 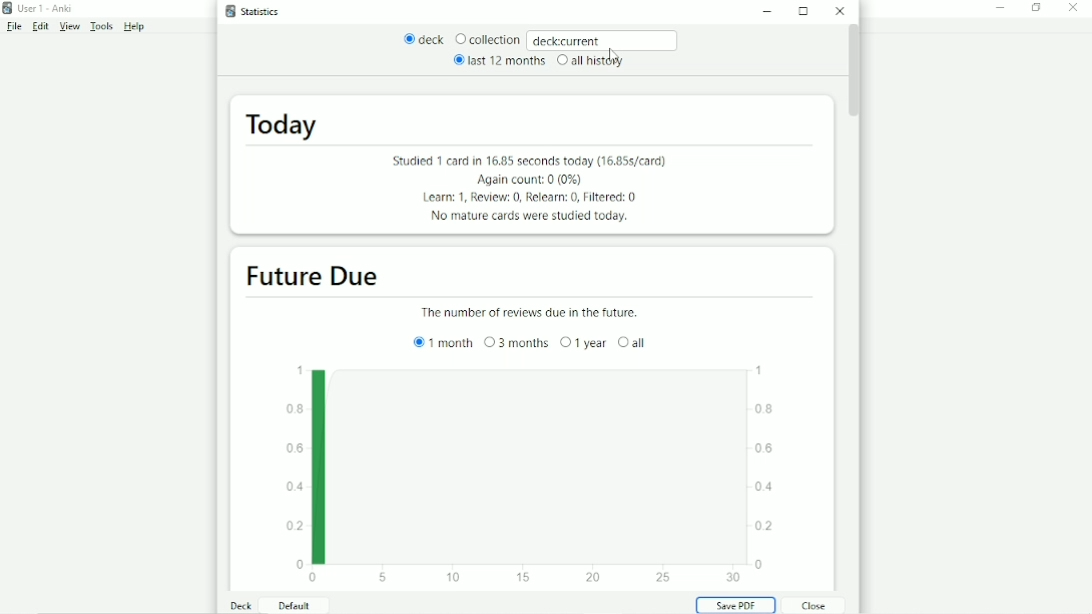 I want to click on View, so click(x=67, y=27).